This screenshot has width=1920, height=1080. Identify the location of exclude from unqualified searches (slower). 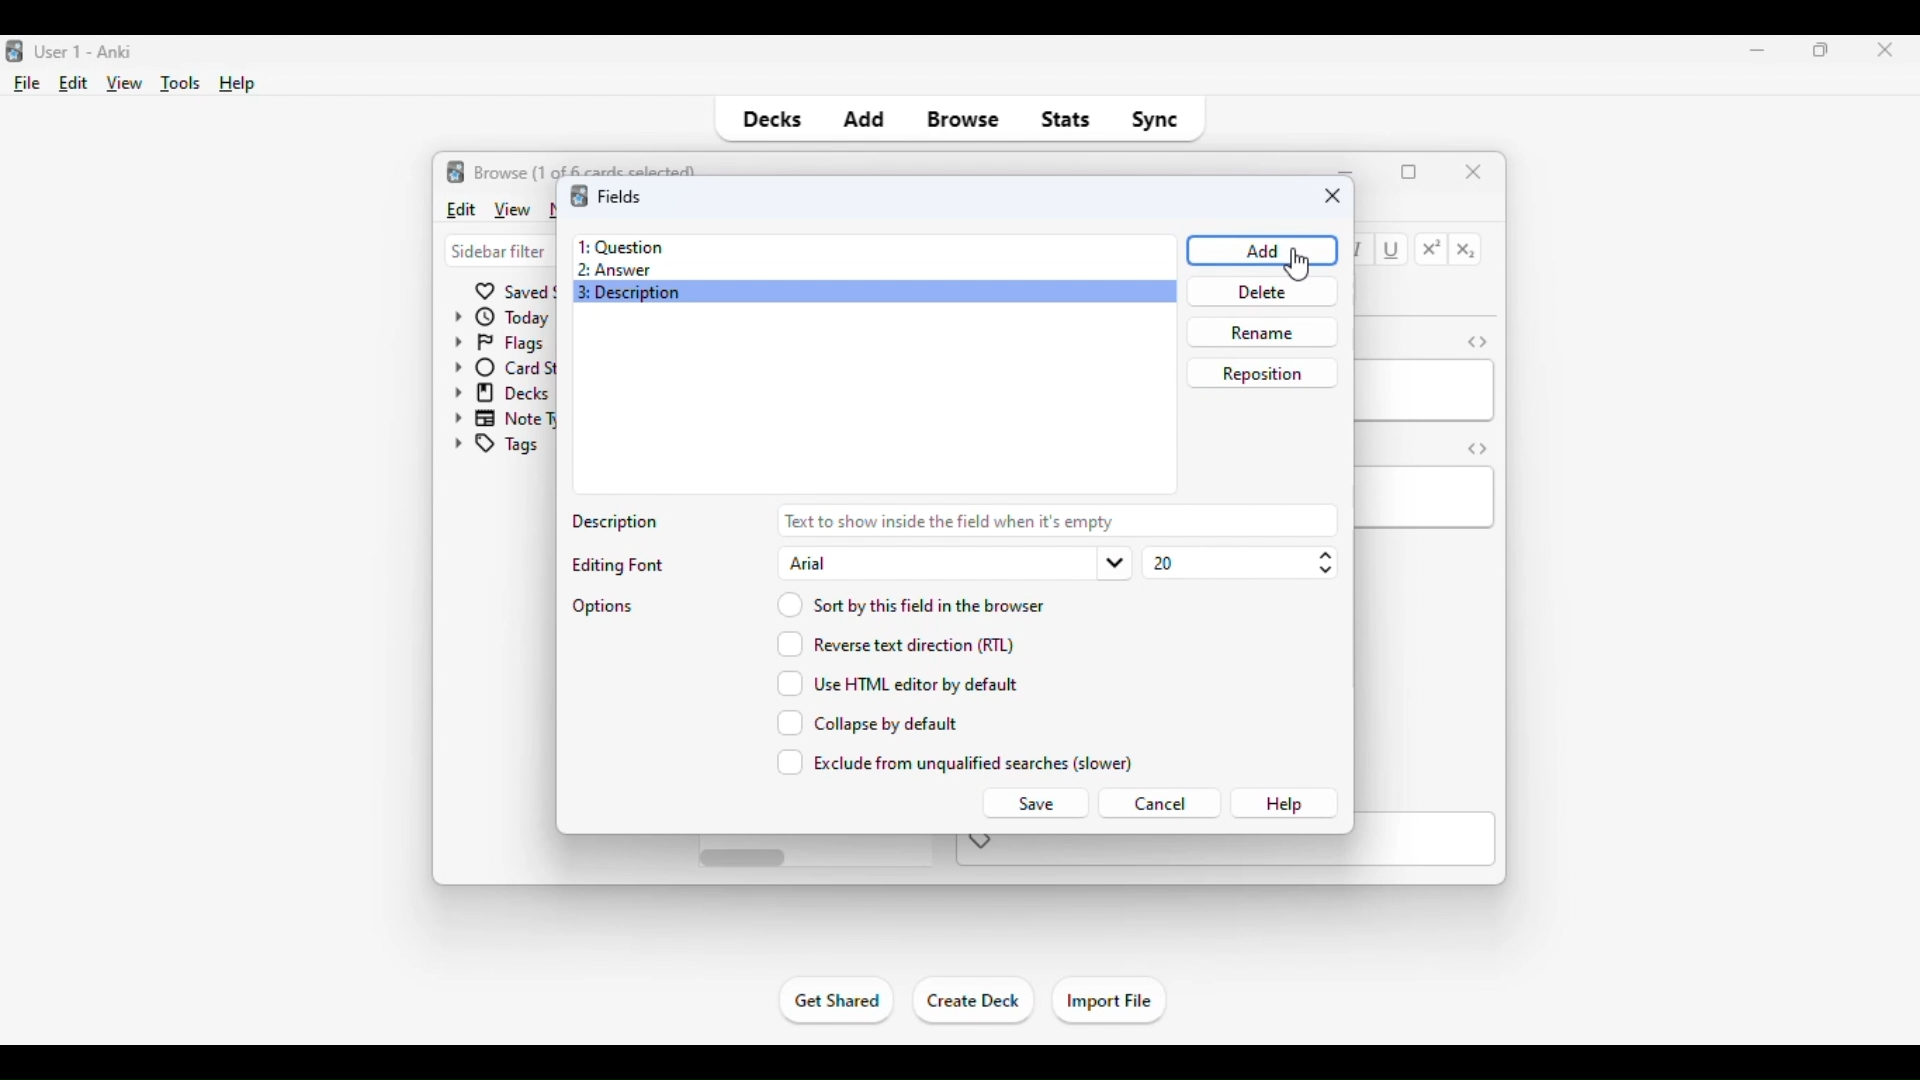
(956, 762).